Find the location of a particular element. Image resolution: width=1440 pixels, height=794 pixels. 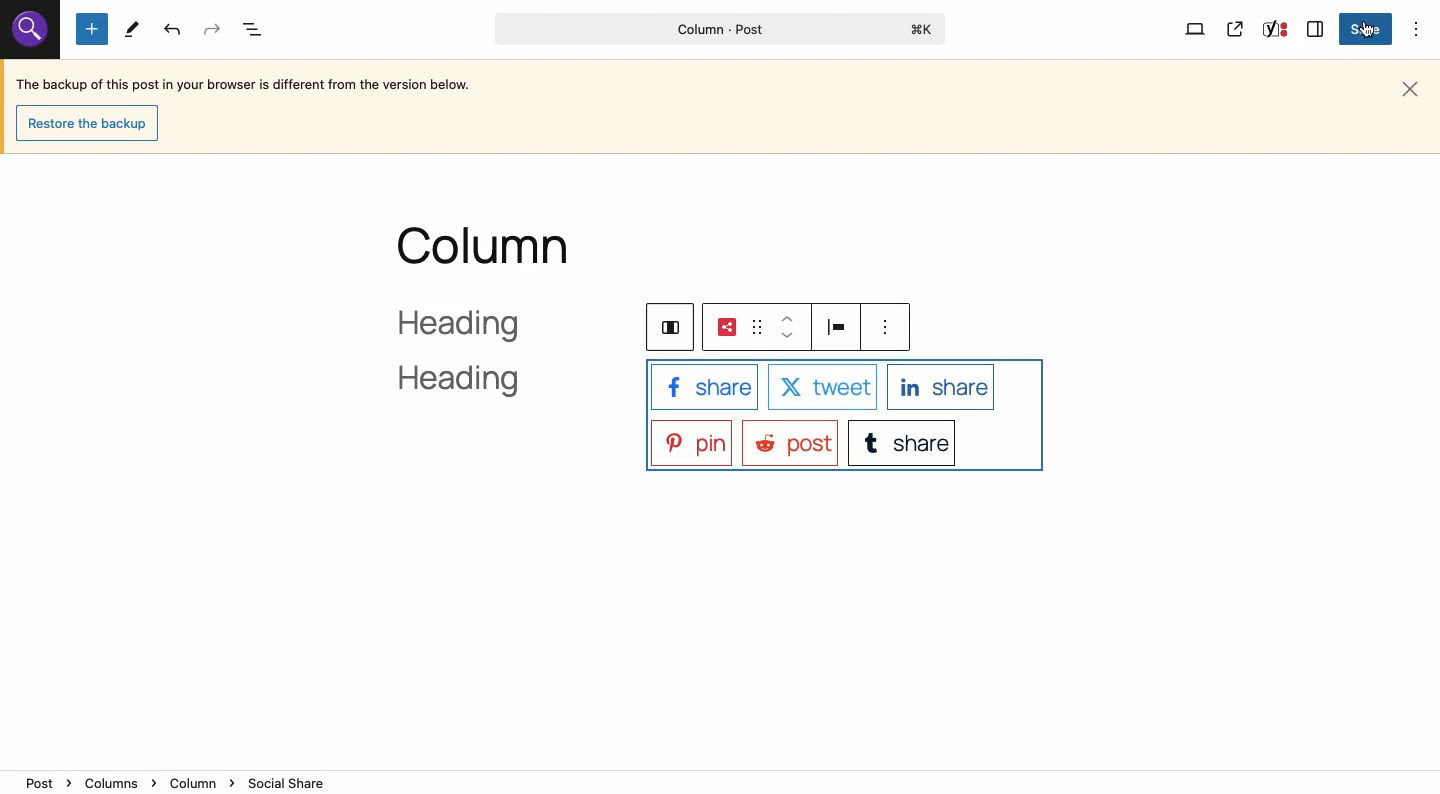

Close is located at coordinates (1414, 87).